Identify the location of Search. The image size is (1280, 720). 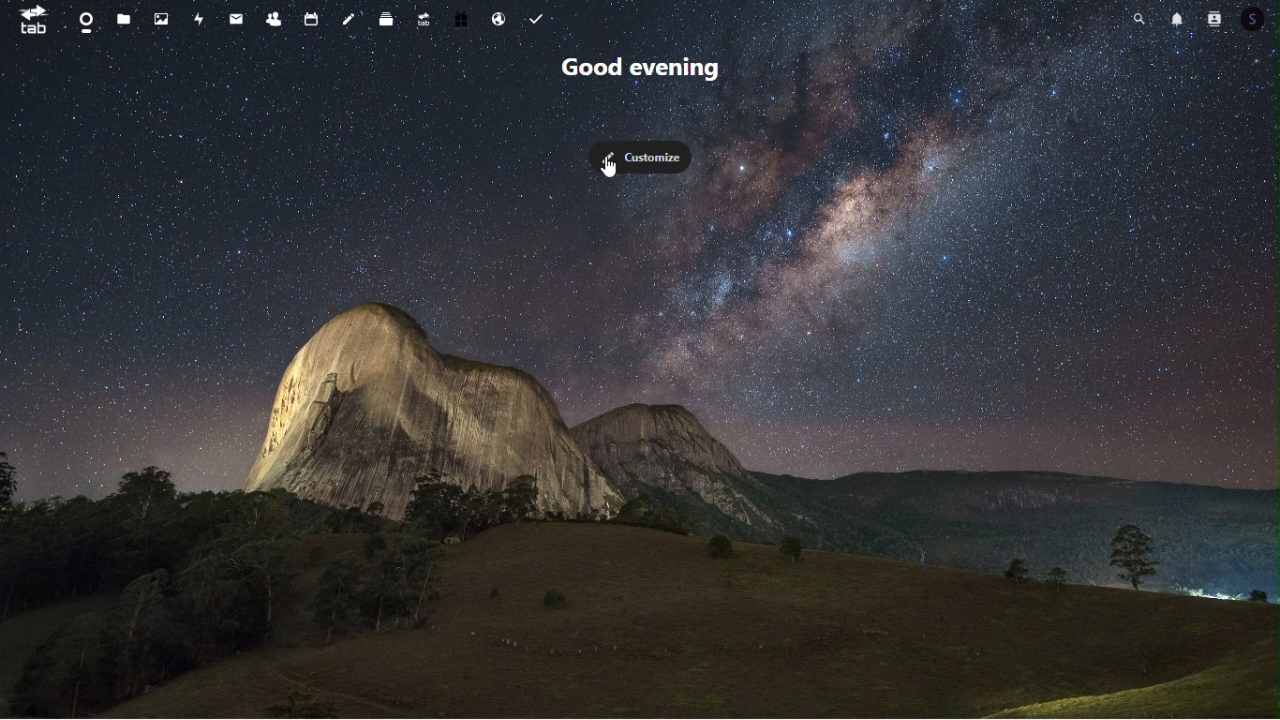
(1139, 17).